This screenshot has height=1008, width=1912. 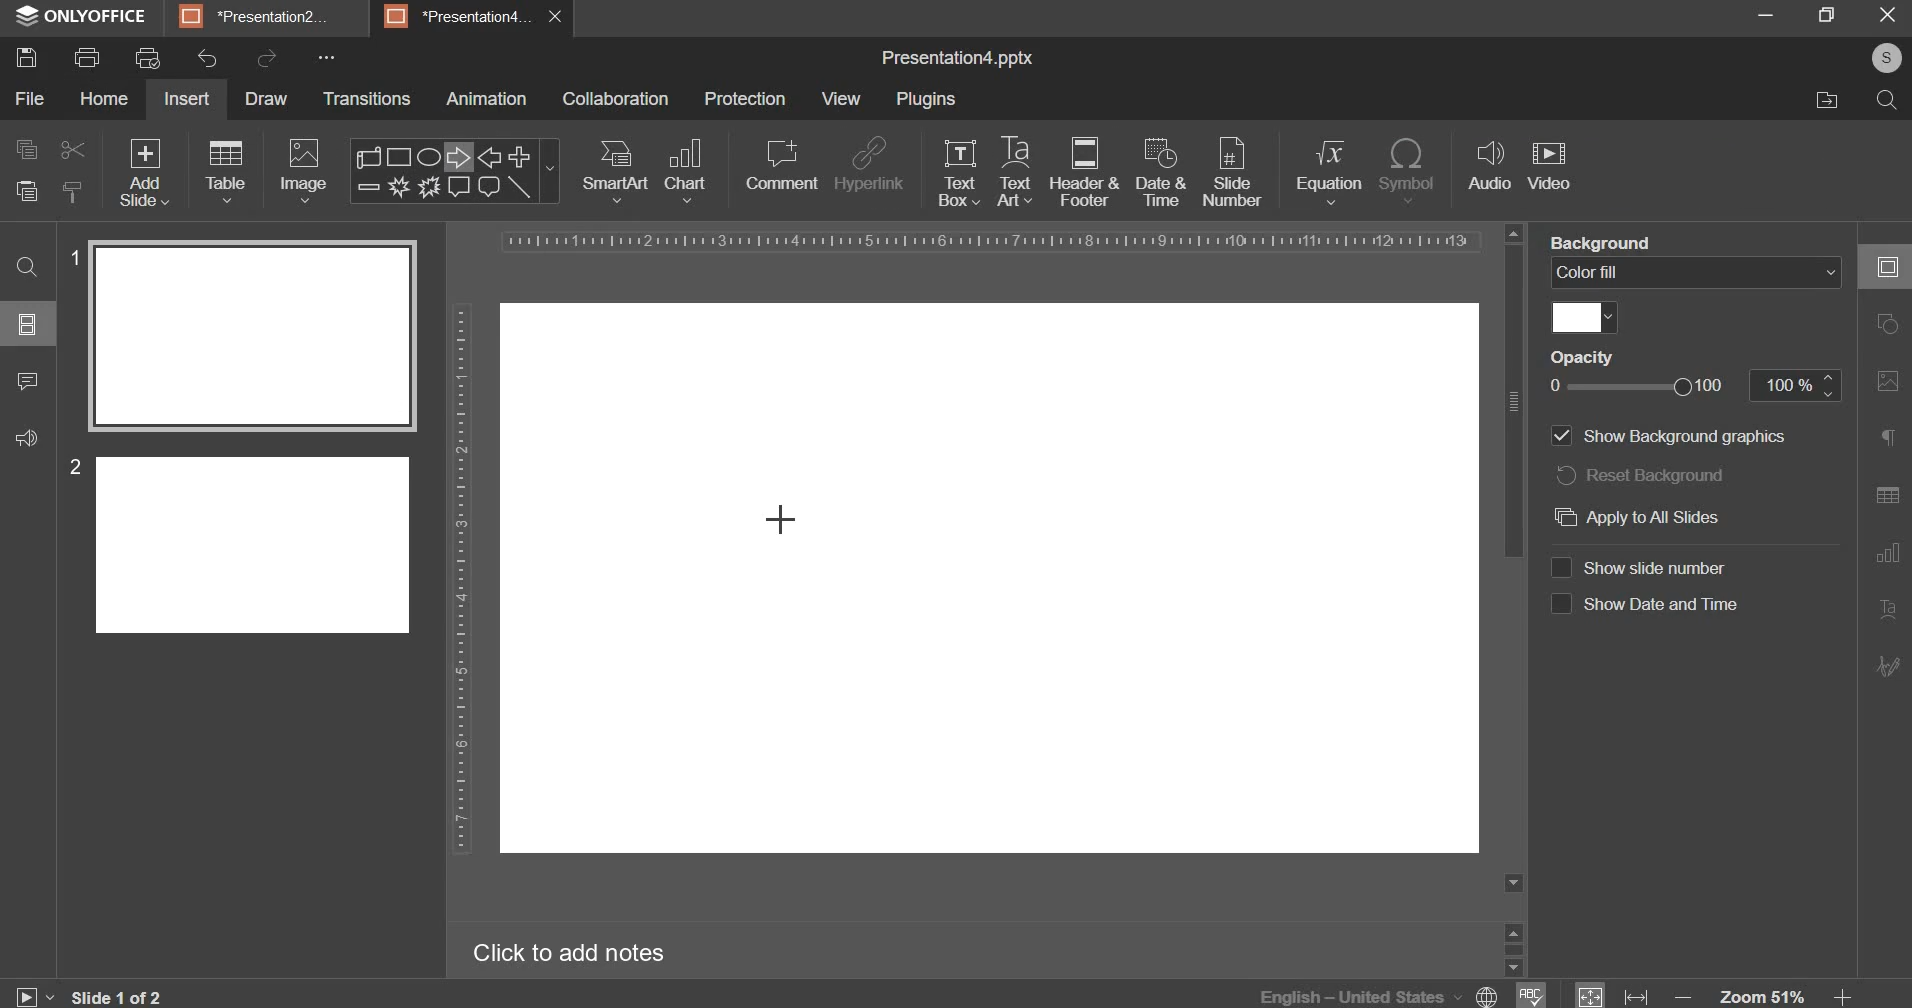 I want to click on right side bar, so click(x=1883, y=461).